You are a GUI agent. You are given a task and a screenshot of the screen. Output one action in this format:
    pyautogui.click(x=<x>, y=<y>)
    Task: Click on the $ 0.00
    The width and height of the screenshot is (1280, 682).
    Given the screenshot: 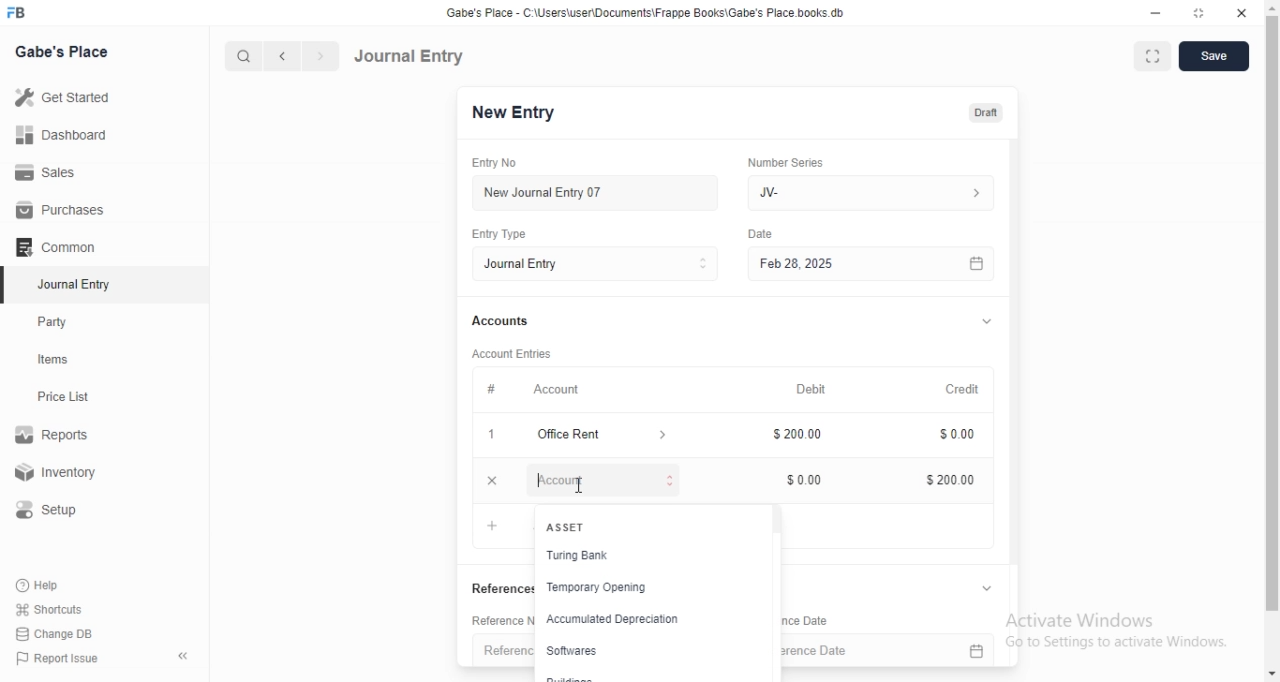 What is the action you would take?
    pyautogui.click(x=960, y=436)
    